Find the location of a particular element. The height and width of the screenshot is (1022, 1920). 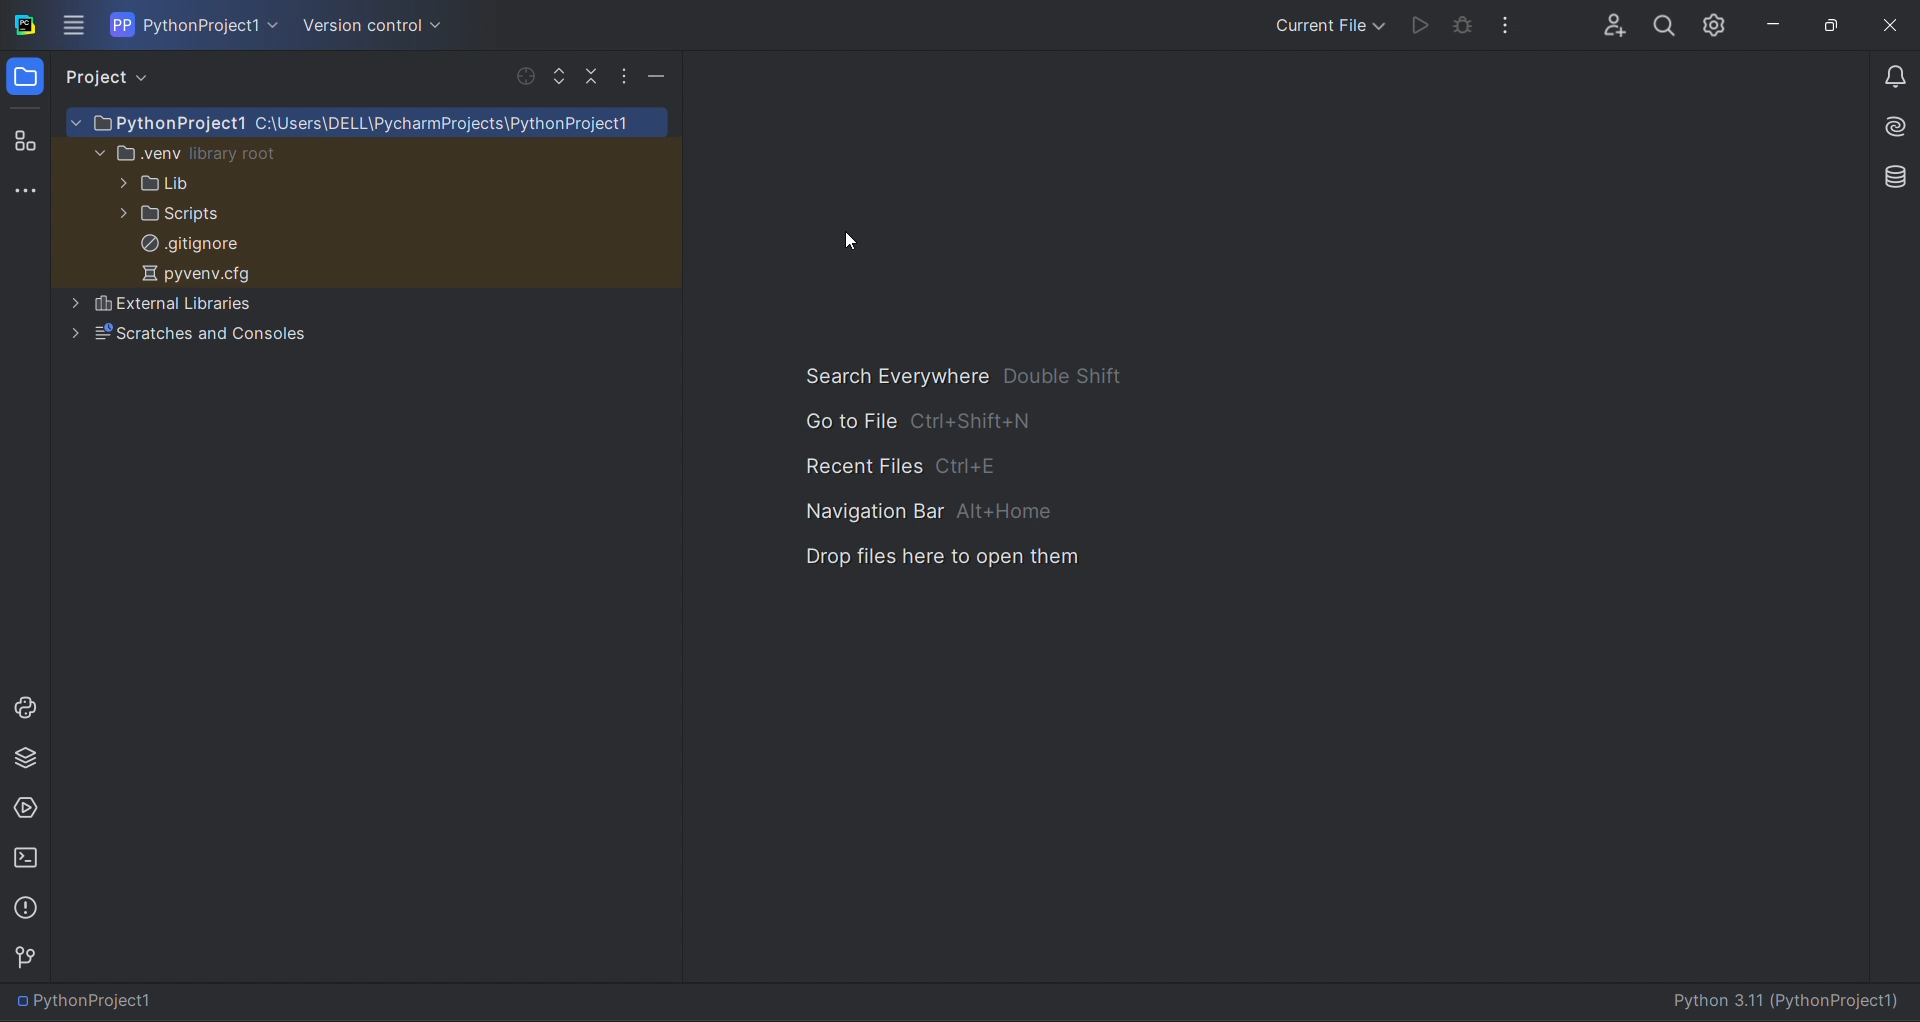

structure is located at coordinates (26, 142).